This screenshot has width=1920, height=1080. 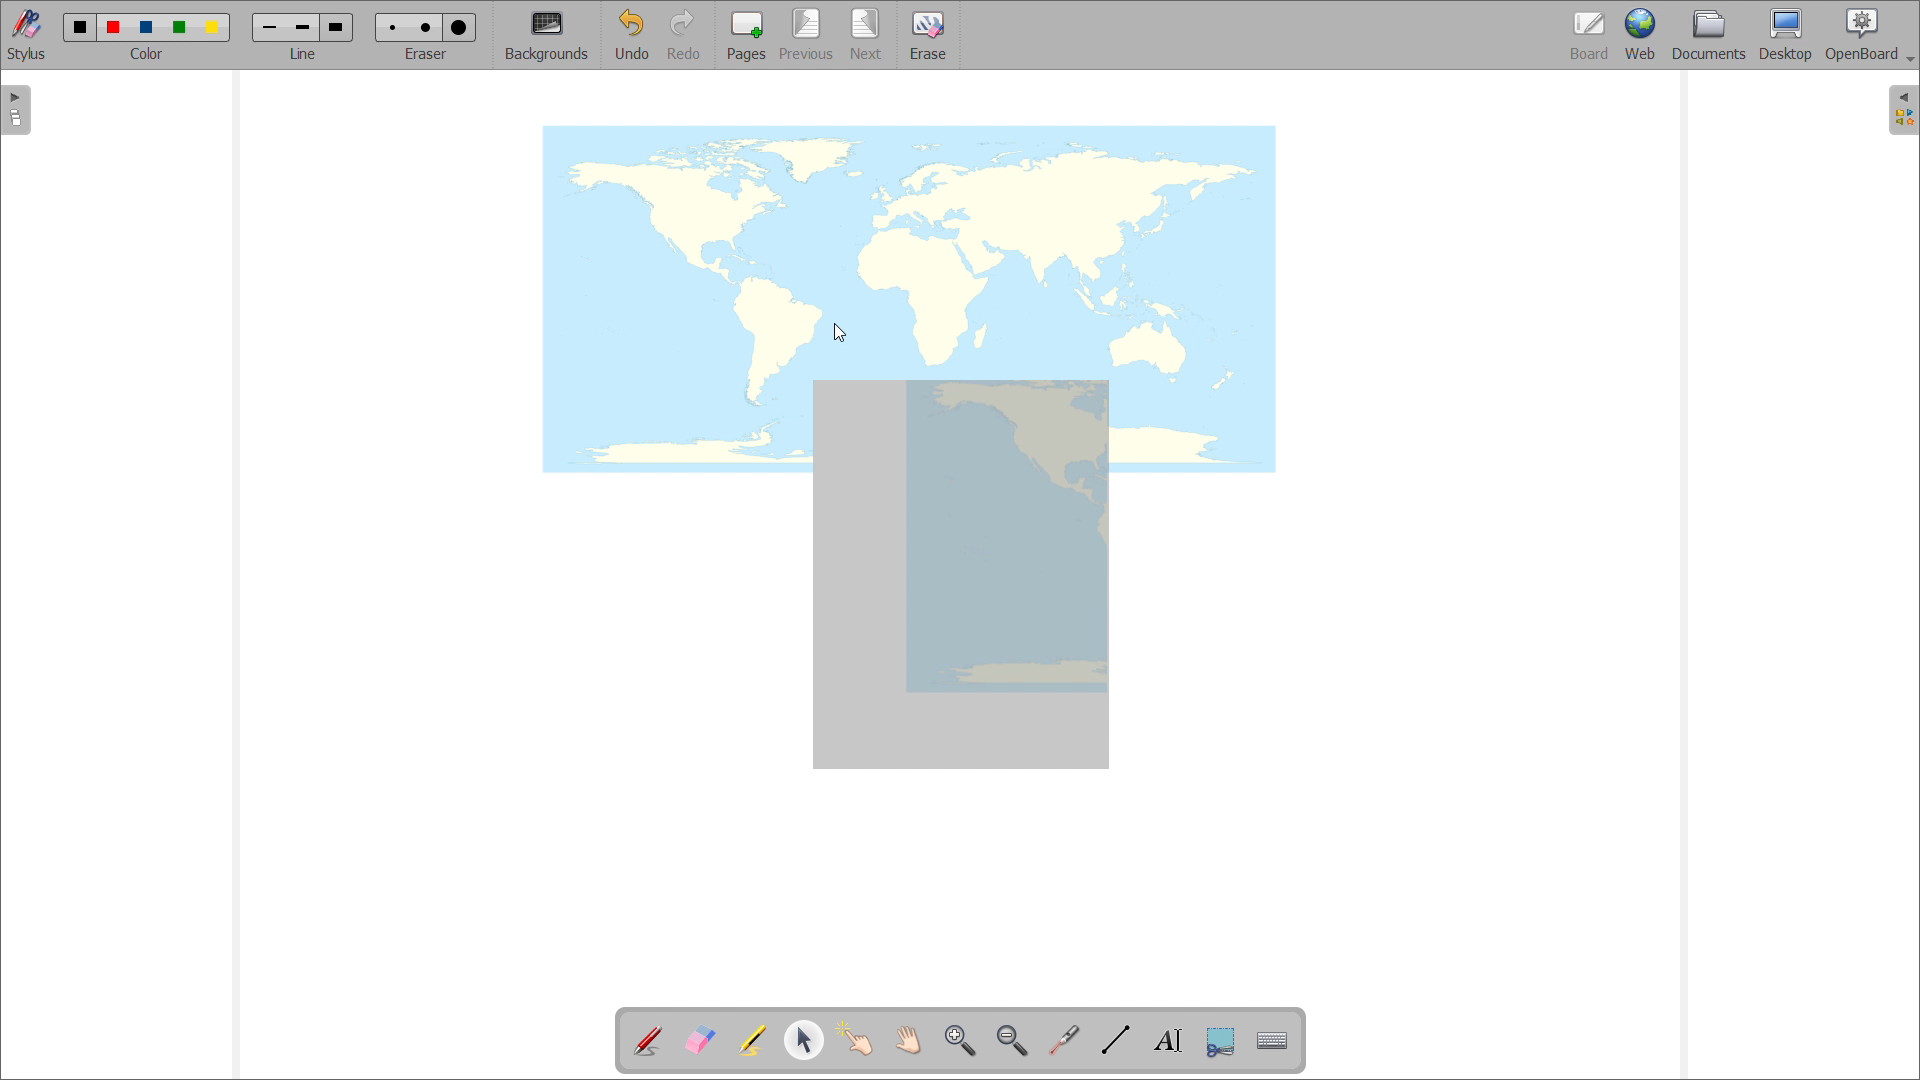 I want to click on red, so click(x=114, y=26).